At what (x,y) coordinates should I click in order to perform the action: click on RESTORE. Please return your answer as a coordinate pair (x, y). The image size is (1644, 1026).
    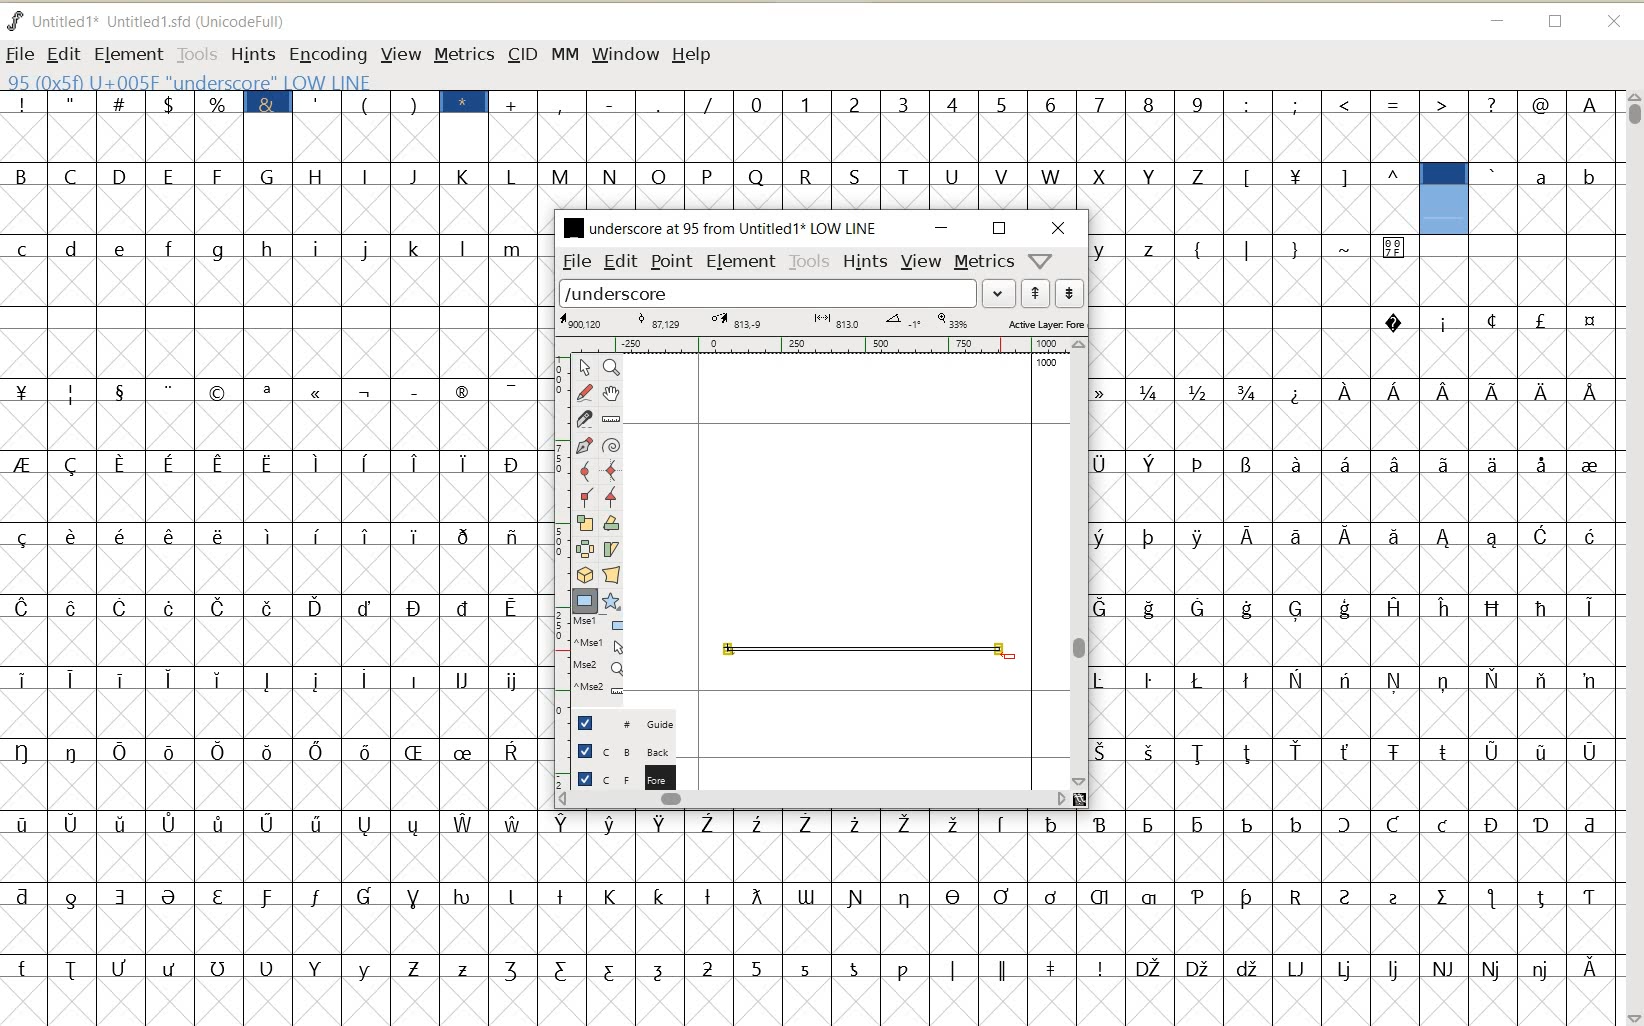
    Looking at the image, I should click on (1000, 229).